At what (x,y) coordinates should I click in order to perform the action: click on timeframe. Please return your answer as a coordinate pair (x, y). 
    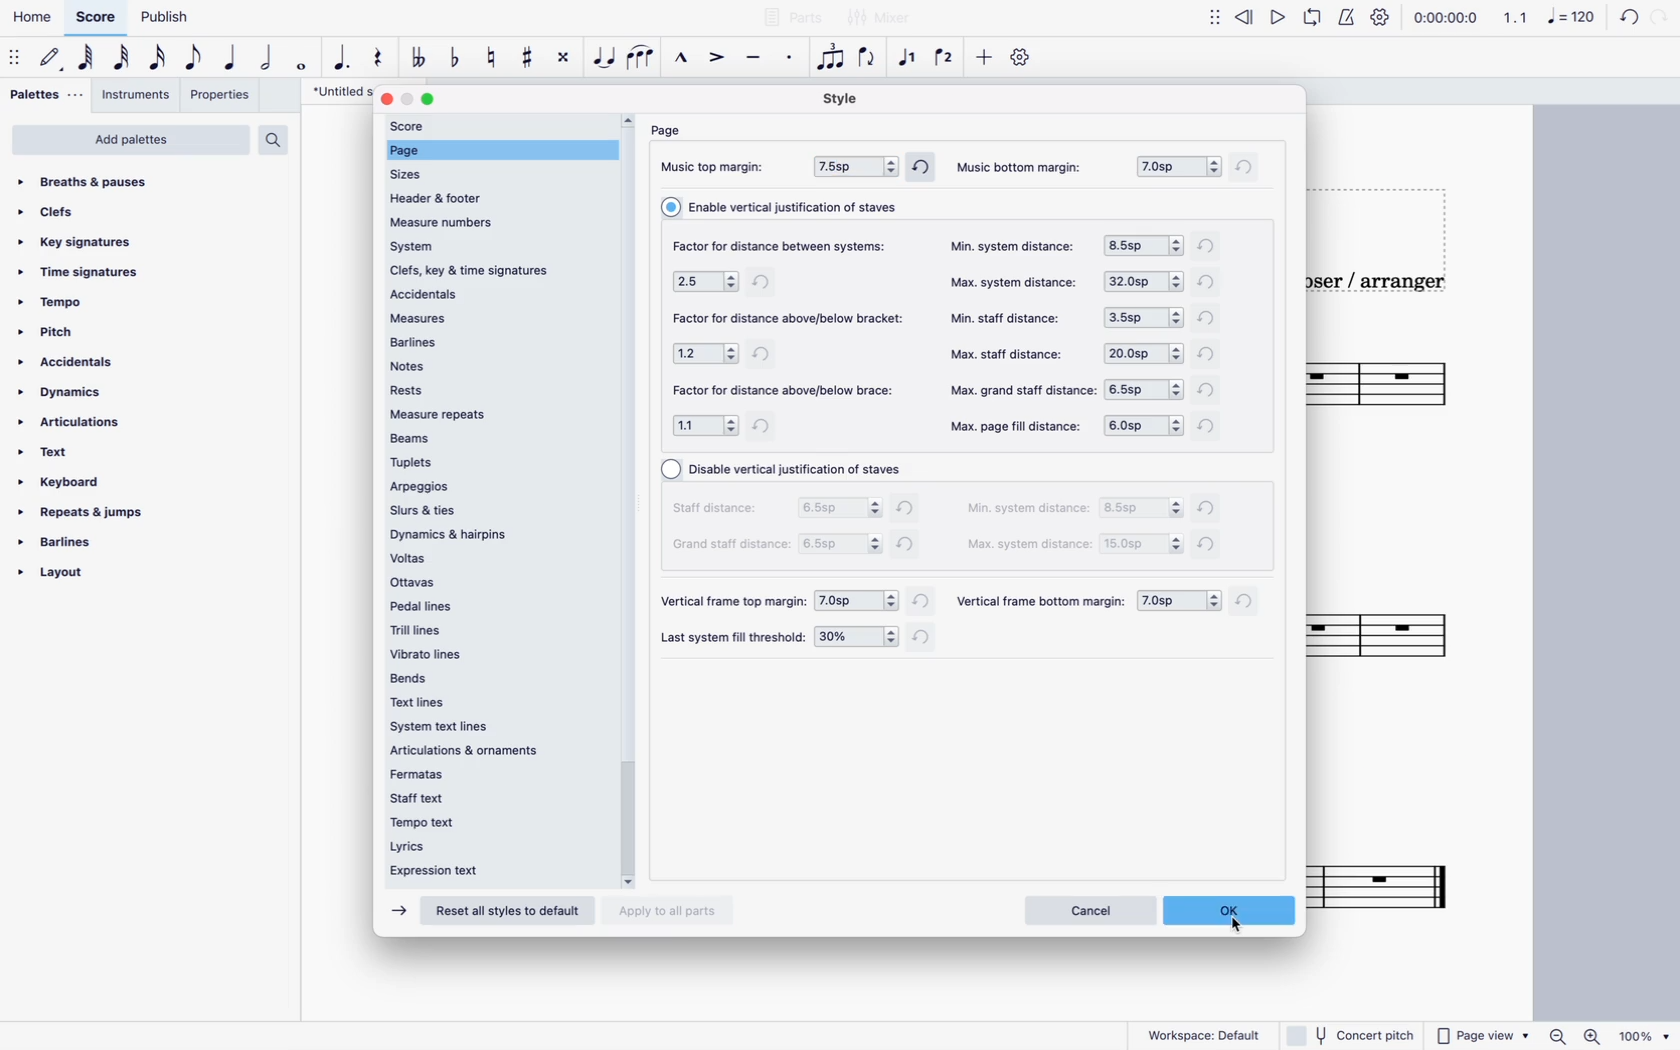
    Looking at the image, I should click on (1451, 19).